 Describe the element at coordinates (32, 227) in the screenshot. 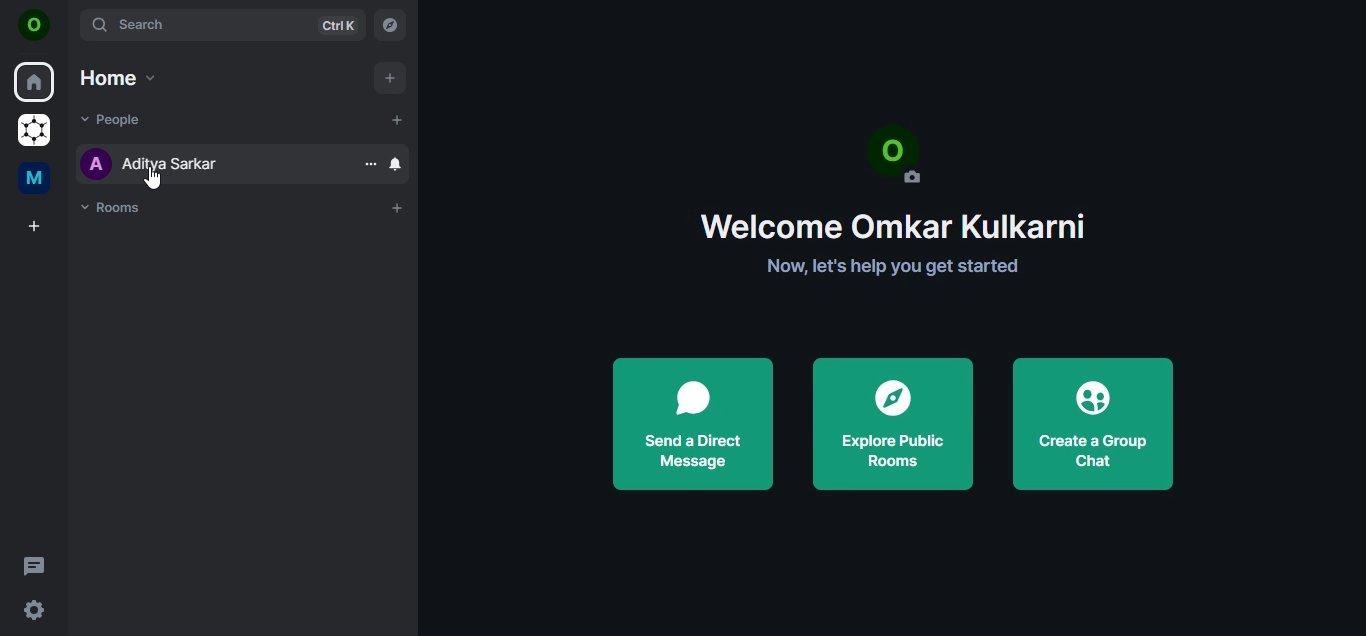

I see `create a  space` at that location.